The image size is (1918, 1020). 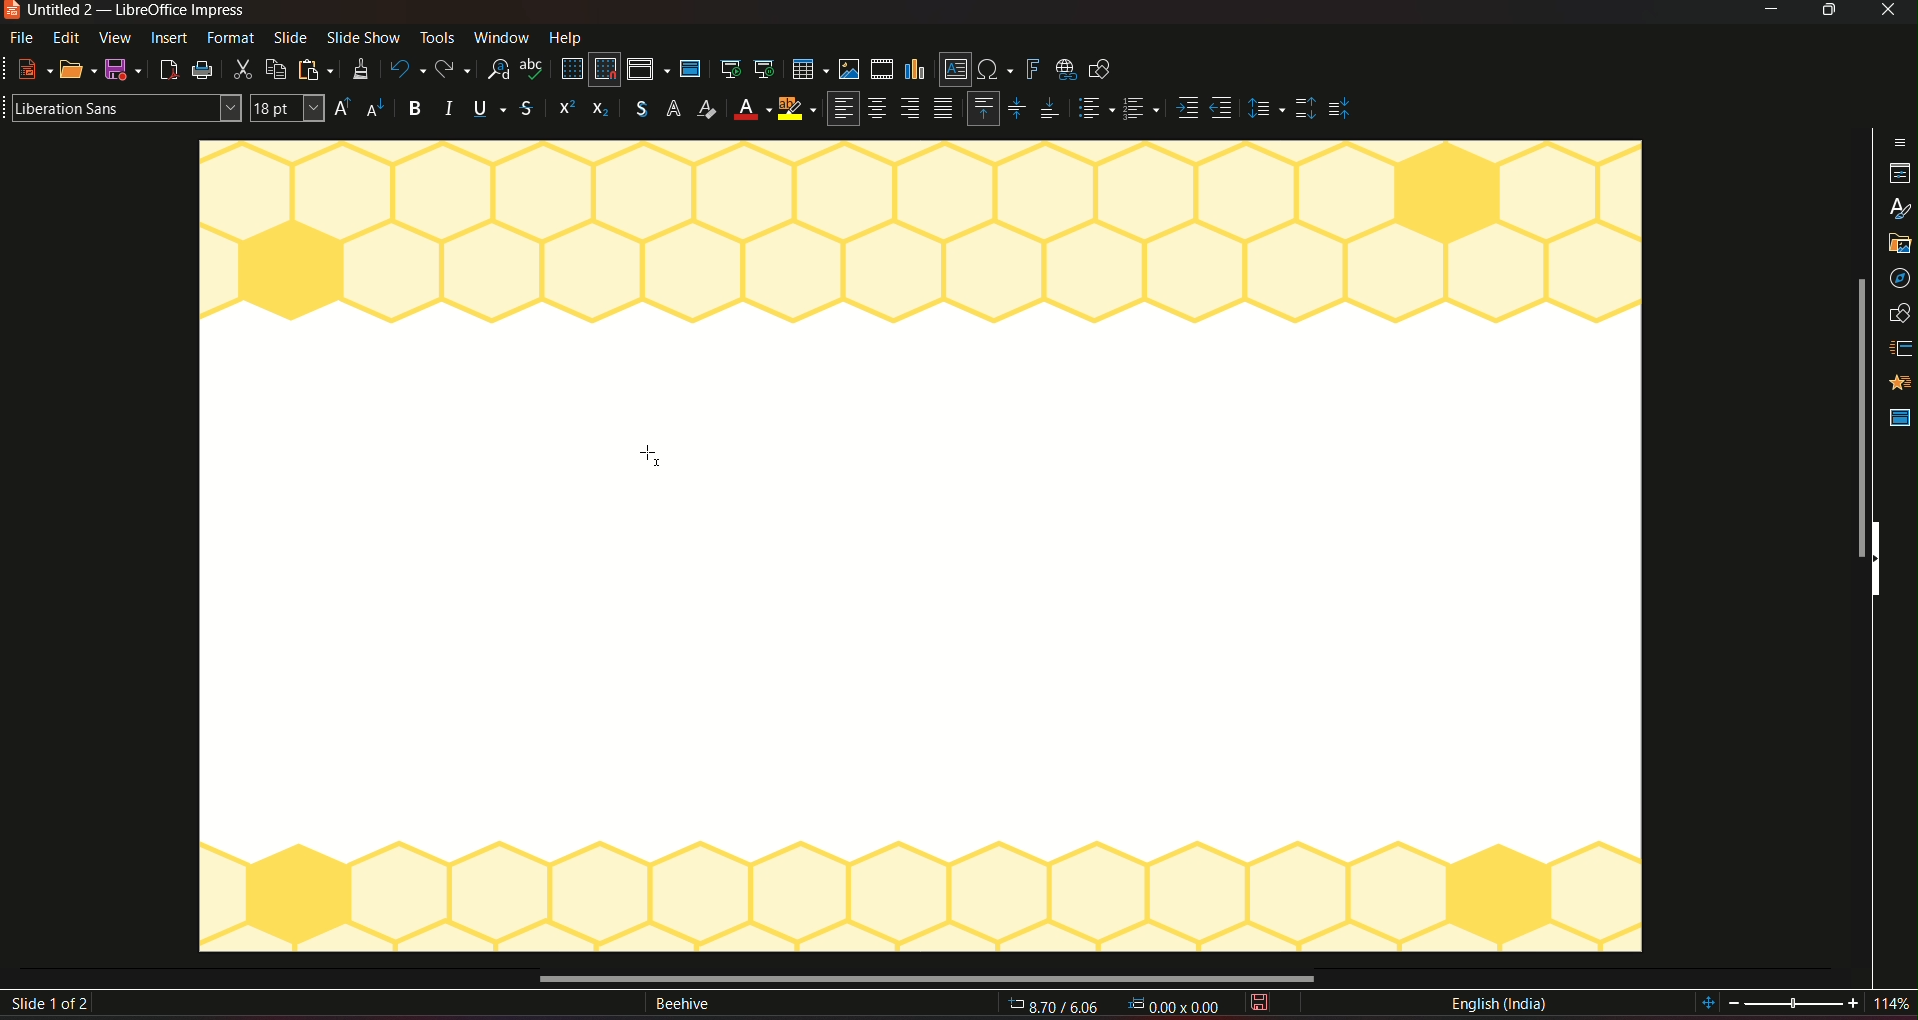 What do you see at coordinates (243, 71) in the screenshot?
I see `cut` at bounding box center [243, 71].